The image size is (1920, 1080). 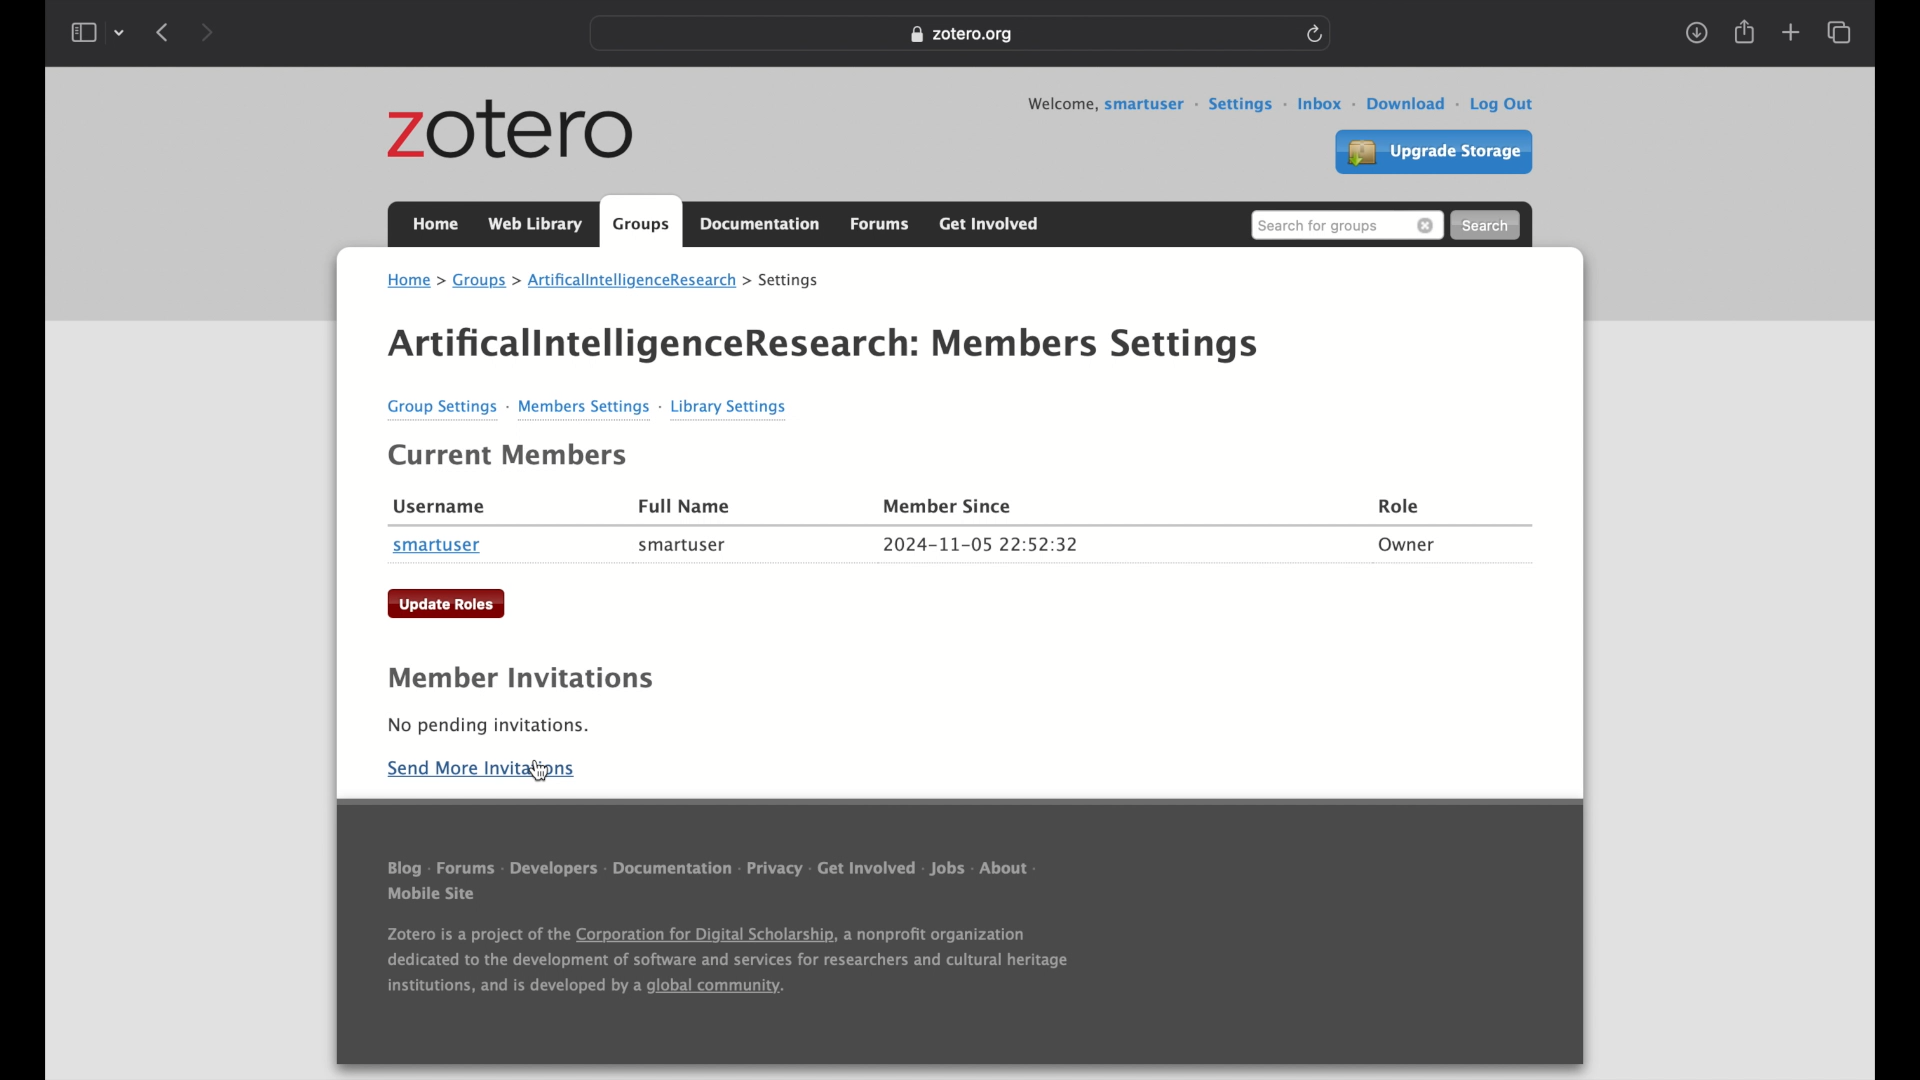 What do you see at coordinates (1327, 105) in the screenshot?
I see `inbox` at bounding box center [1327, 105].